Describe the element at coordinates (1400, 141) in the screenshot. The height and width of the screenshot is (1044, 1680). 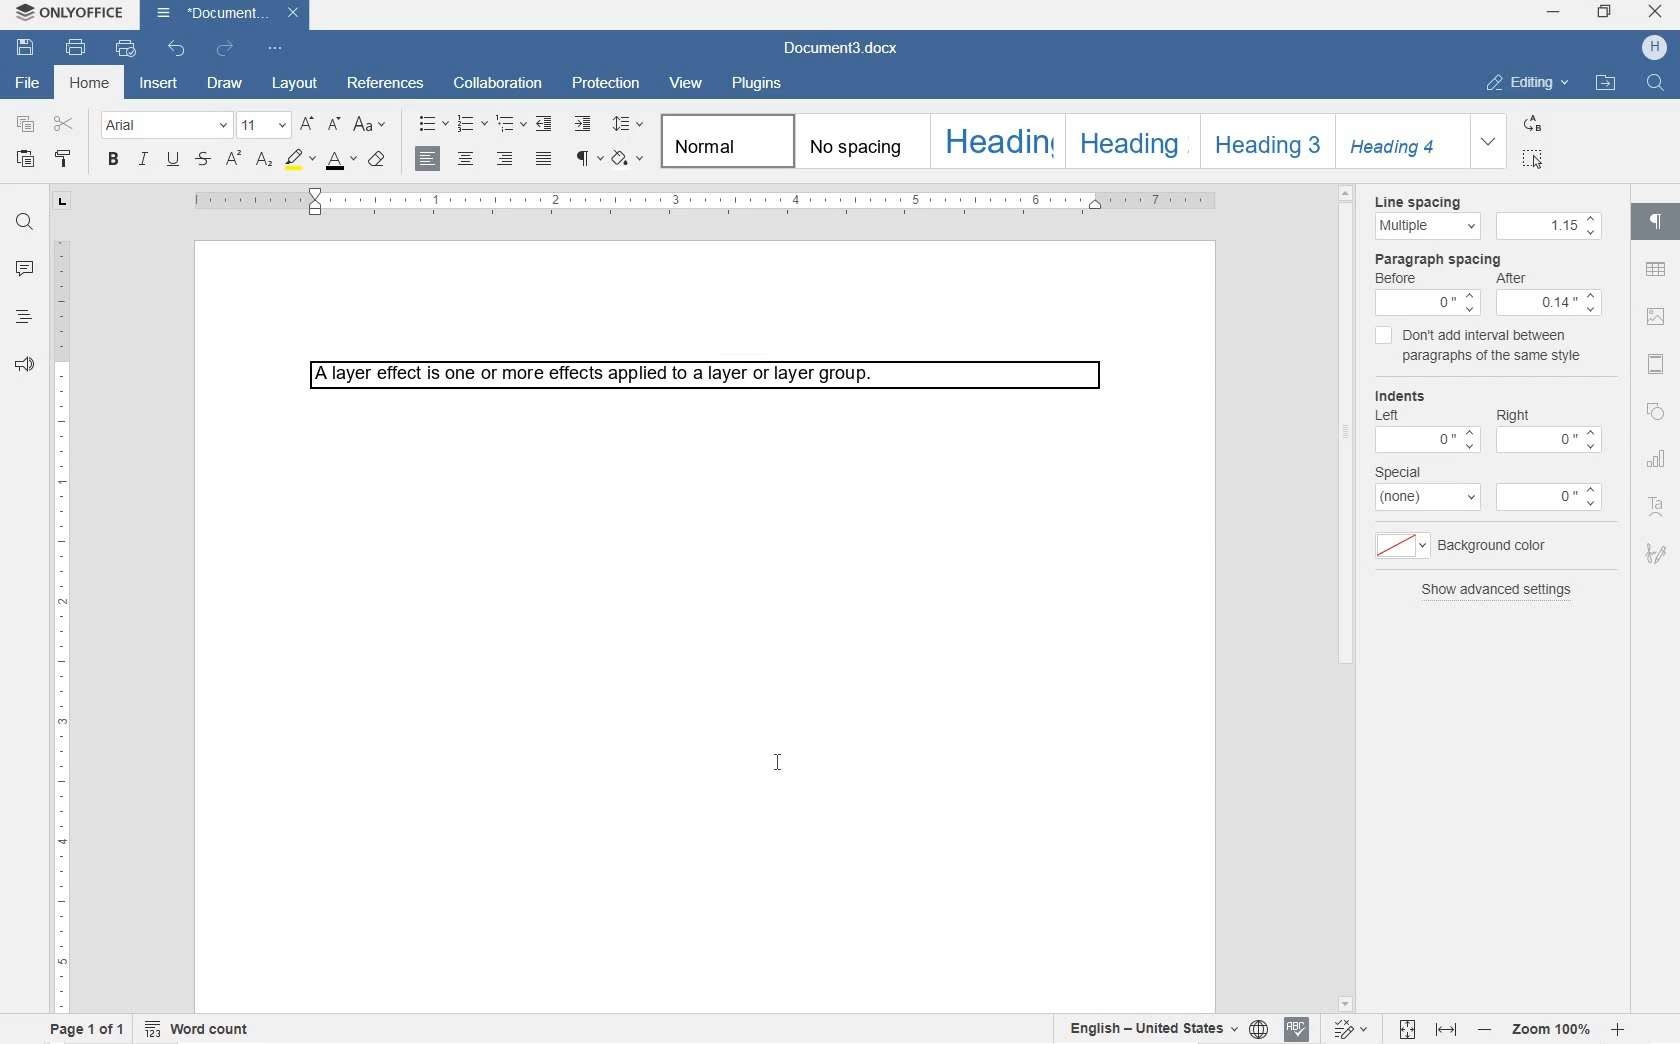
I see `HEADING 4` at that location.